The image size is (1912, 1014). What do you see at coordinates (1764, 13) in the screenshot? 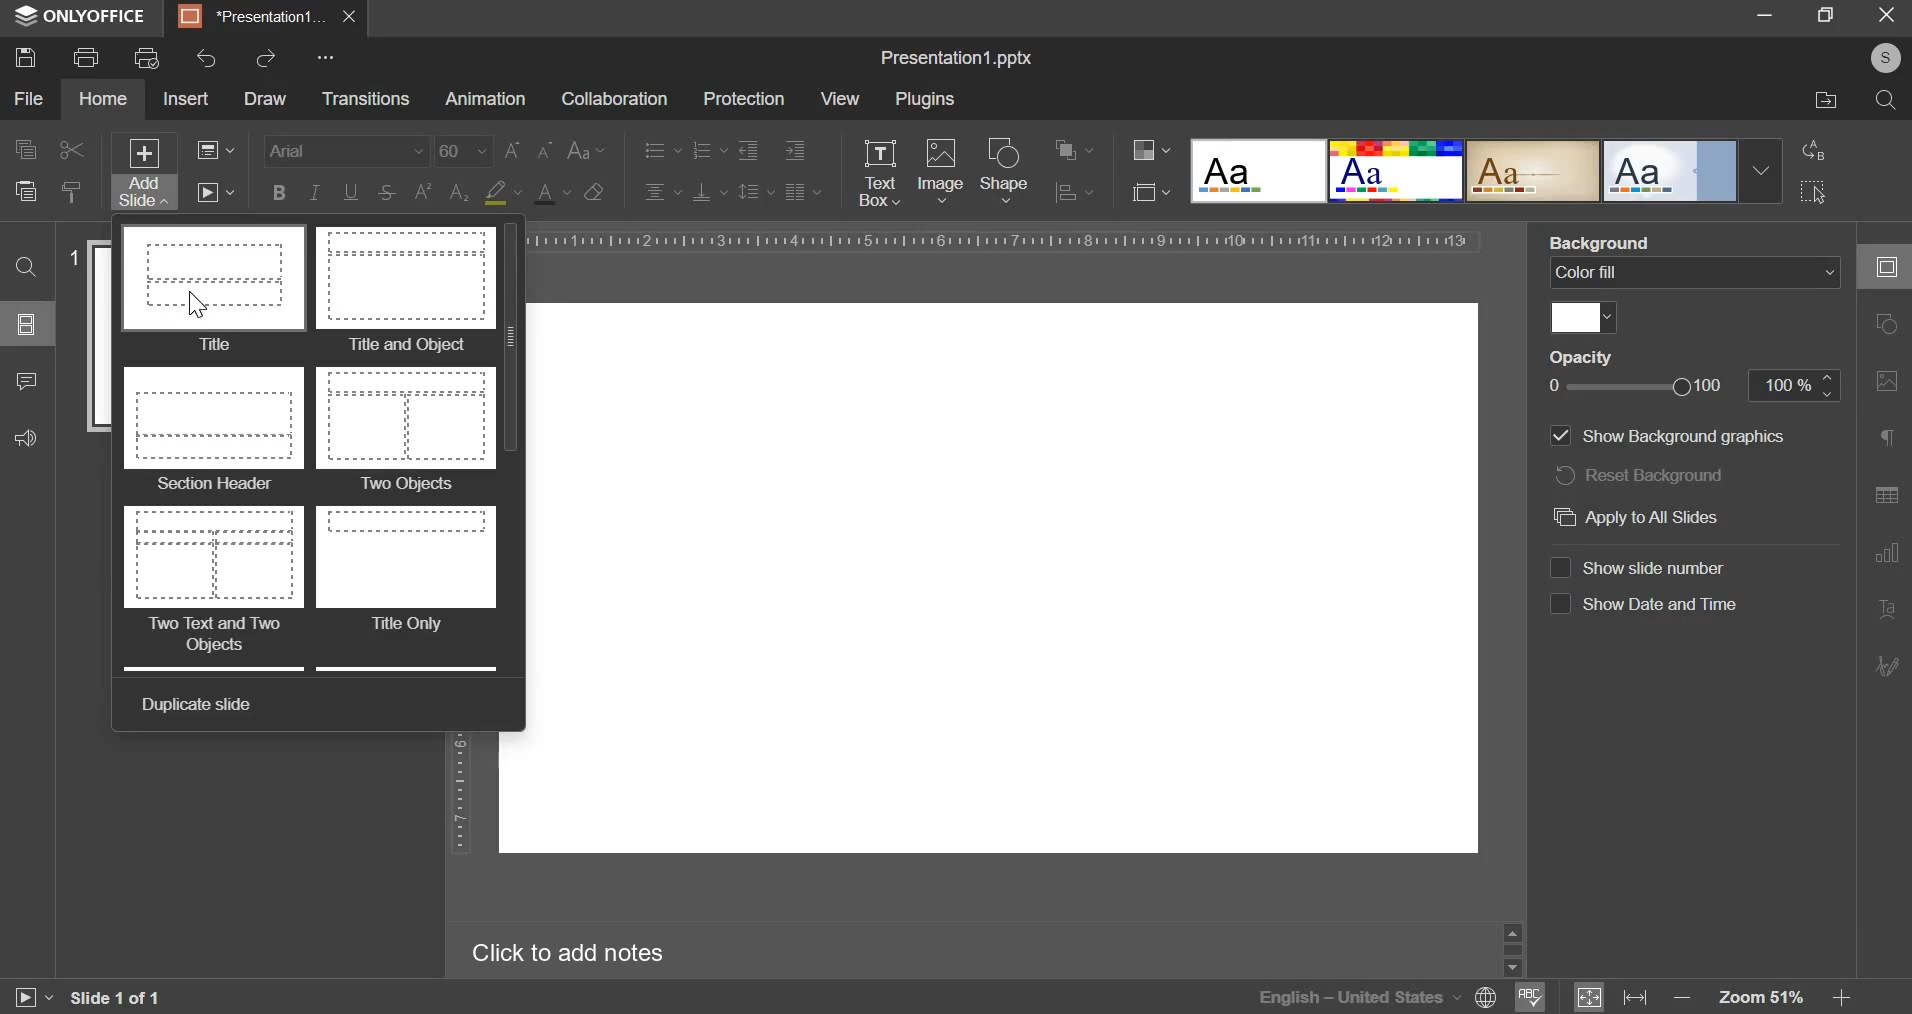
I see `minimize` at bounding box center [1764, 13].